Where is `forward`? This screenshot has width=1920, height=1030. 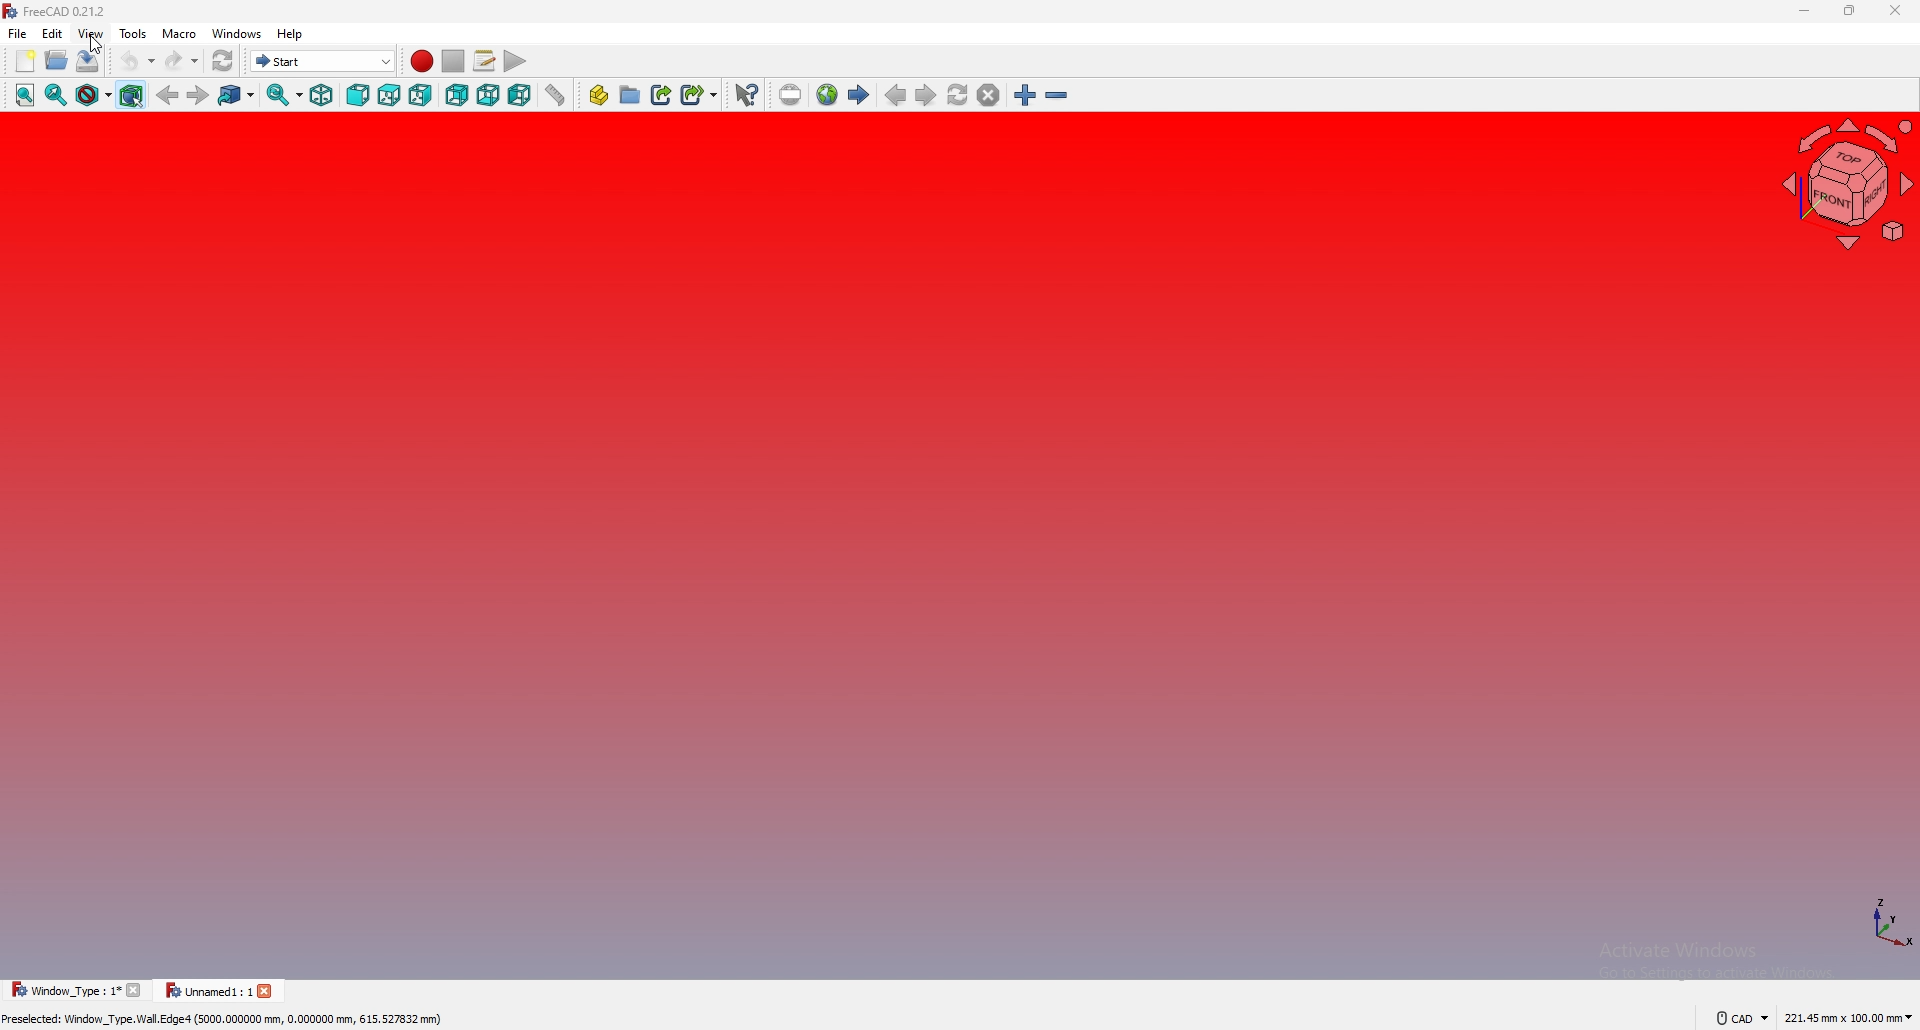 forward is located at coordinates (198, 95).